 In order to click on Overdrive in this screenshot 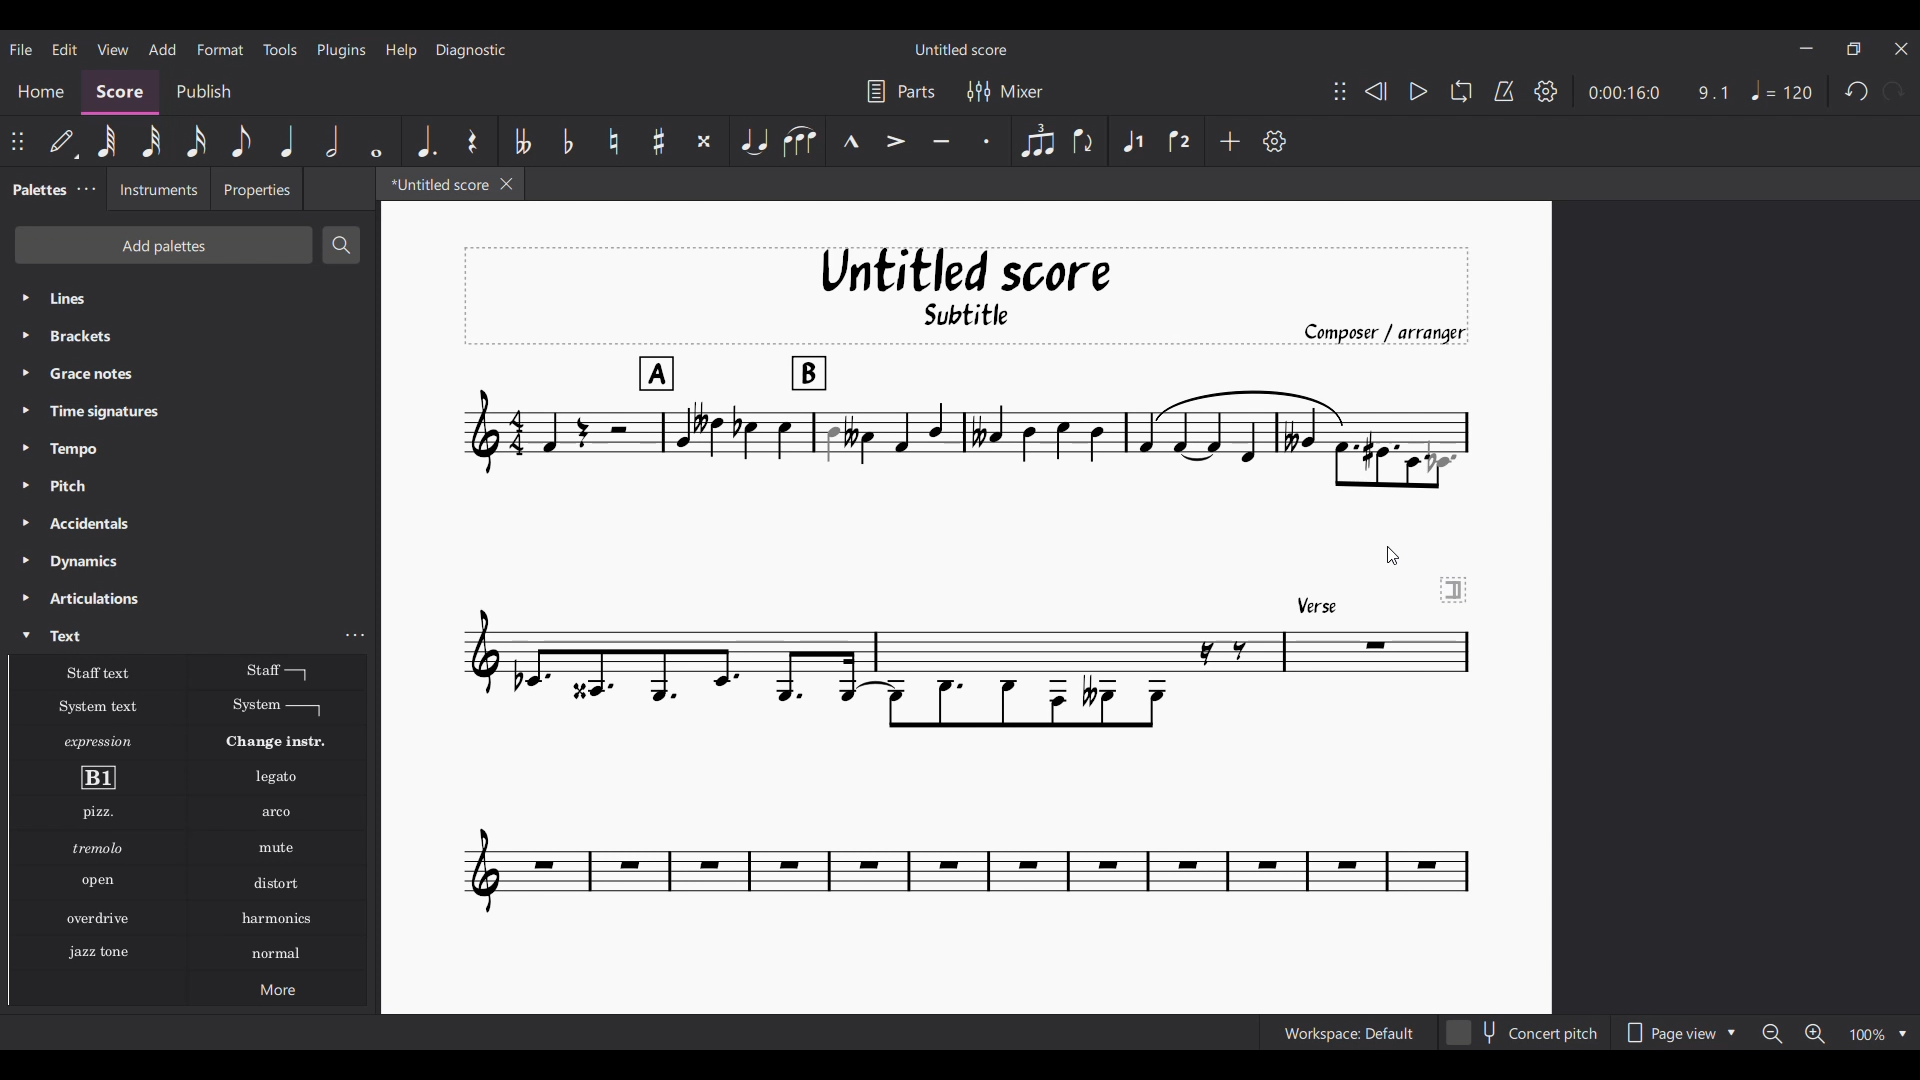, I will do `click(98, 918)`.